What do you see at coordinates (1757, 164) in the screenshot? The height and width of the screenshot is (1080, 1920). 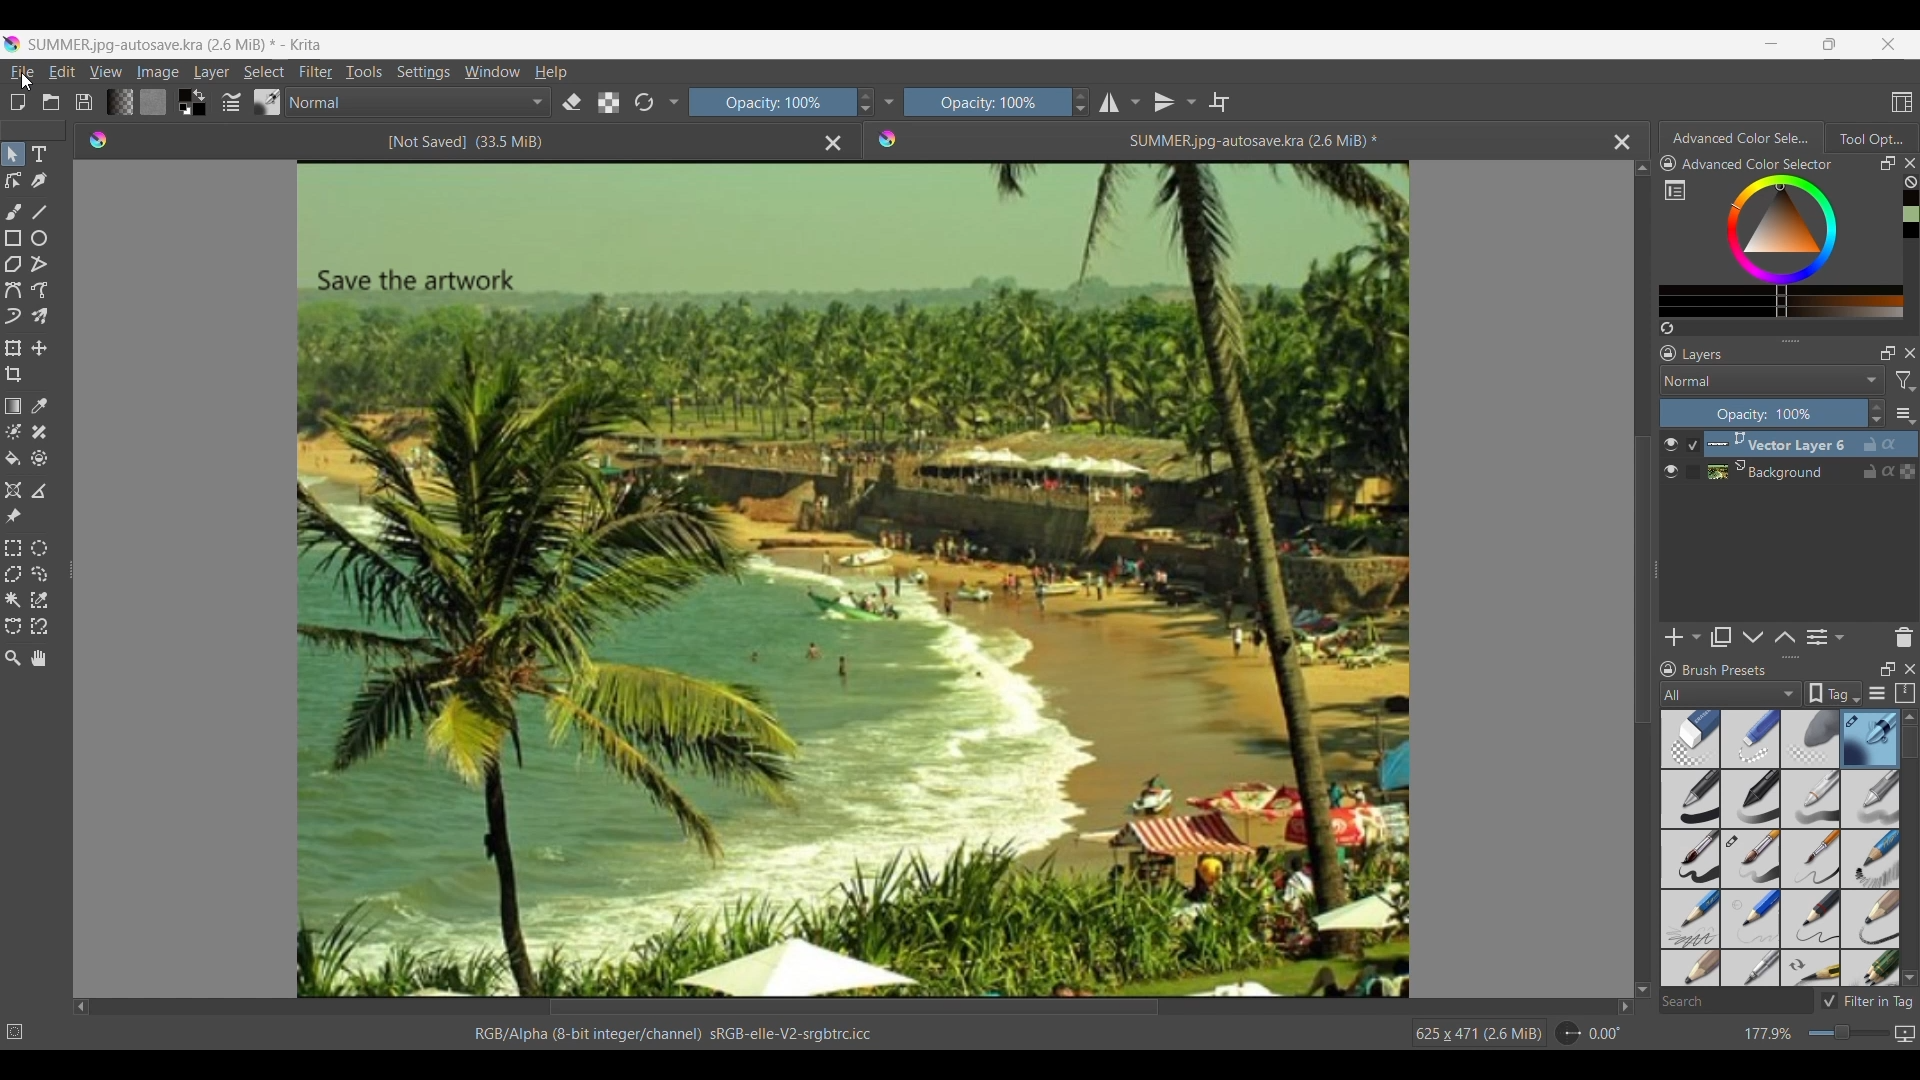 I see `Name of current color setting` at bounding box center [1757, 164].